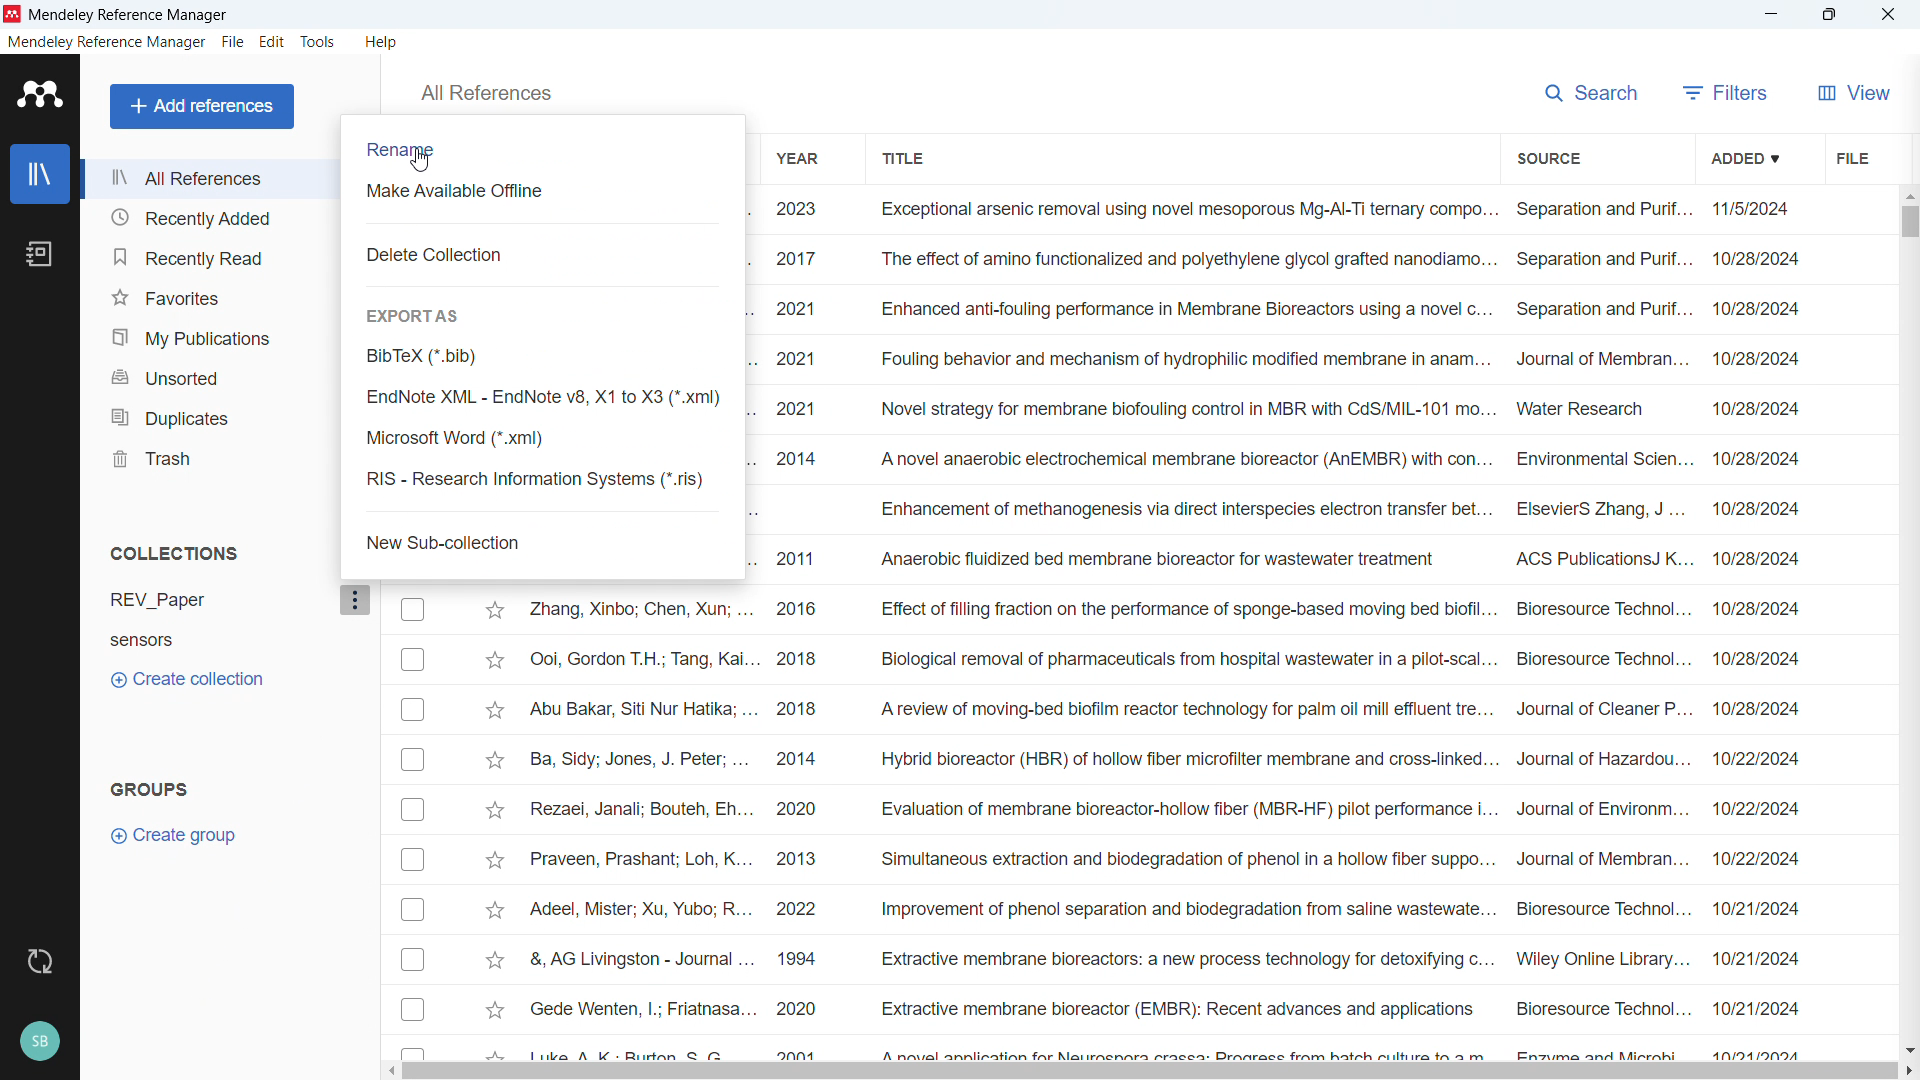  What do you see at coordinates (320, 41) in the screenshot?
I see `tools` at bounding box center [320, 41].